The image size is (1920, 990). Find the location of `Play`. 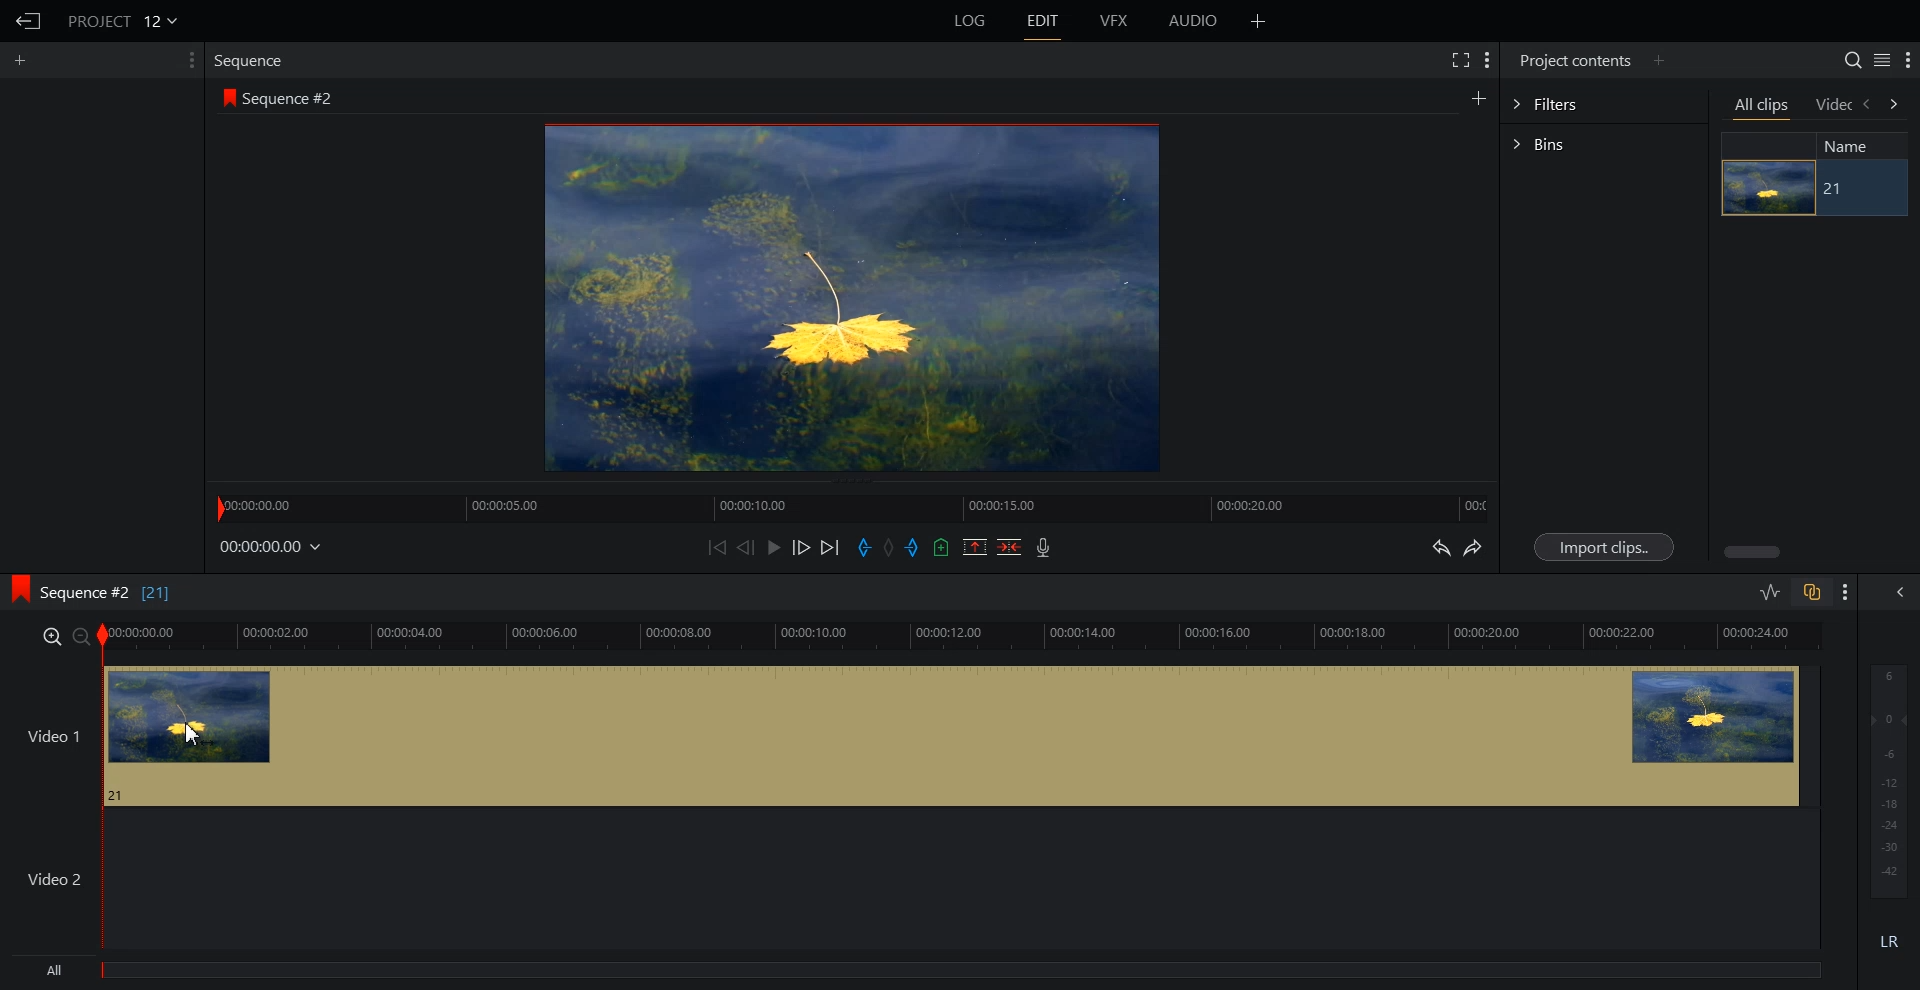

Play is located at coordinates (774, 546).